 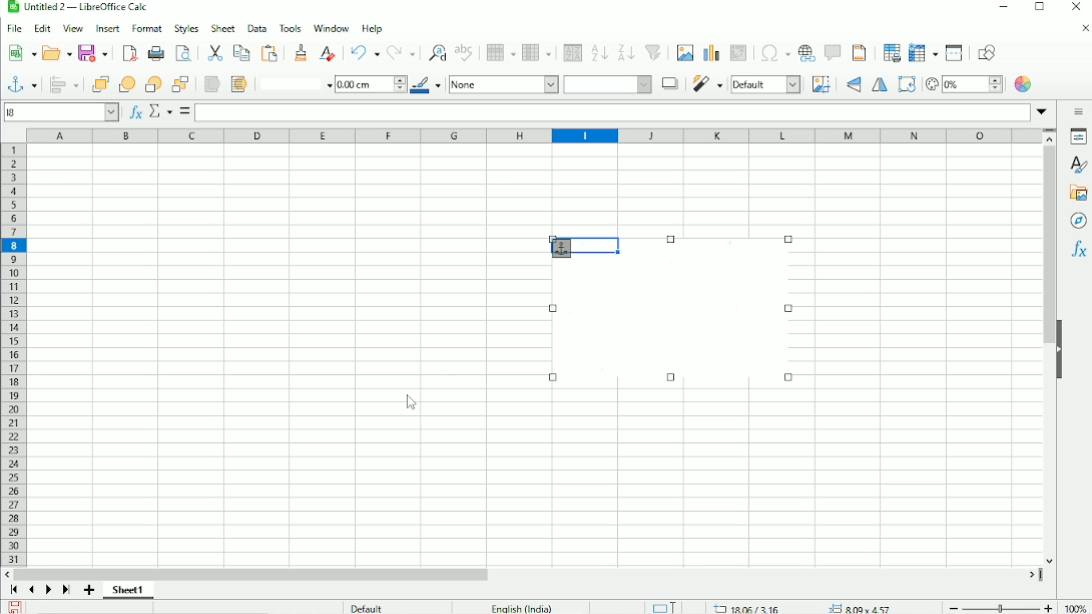 I want to click on Insert chart, so click(x=712, y=51).